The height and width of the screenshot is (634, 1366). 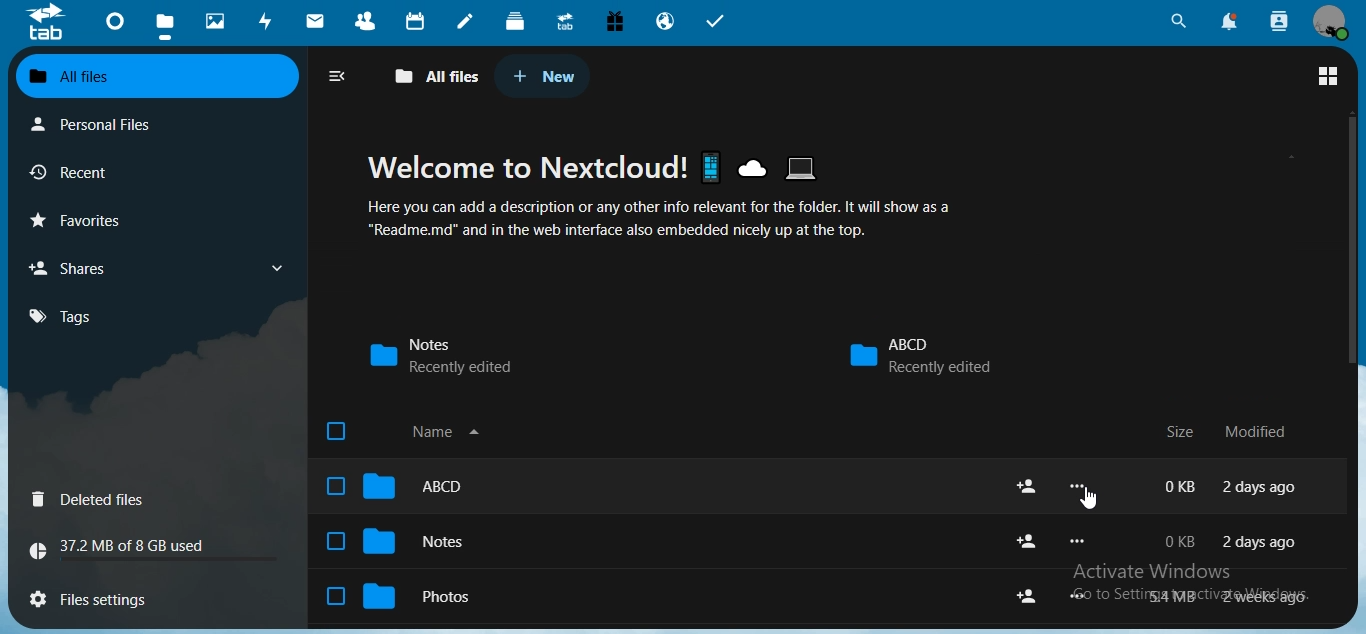 What do you see at coordinates (1090, 504) in the screenshot?
I see `Mouse Cursor` at bounding box center [1090, 504].